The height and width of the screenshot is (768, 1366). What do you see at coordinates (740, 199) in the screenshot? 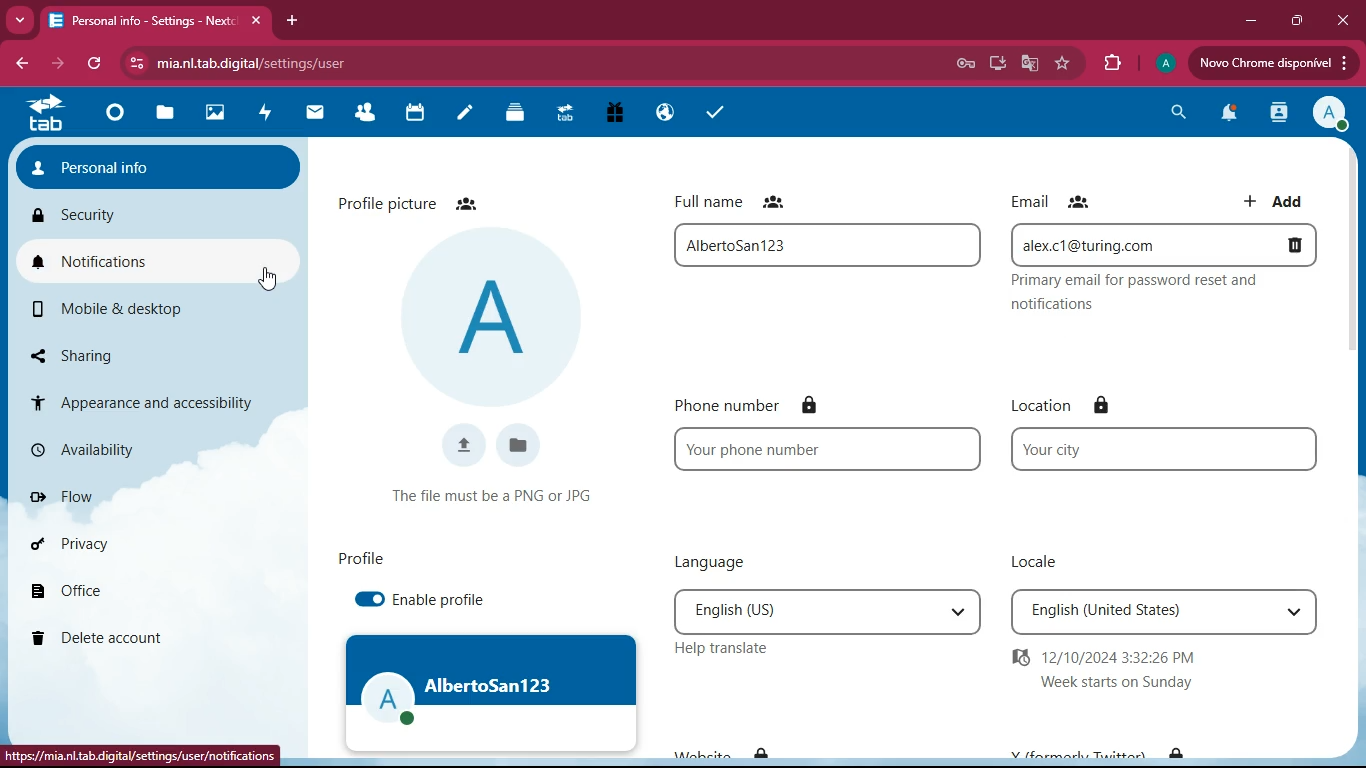
I see `full name` at bounding box center [740, 199].